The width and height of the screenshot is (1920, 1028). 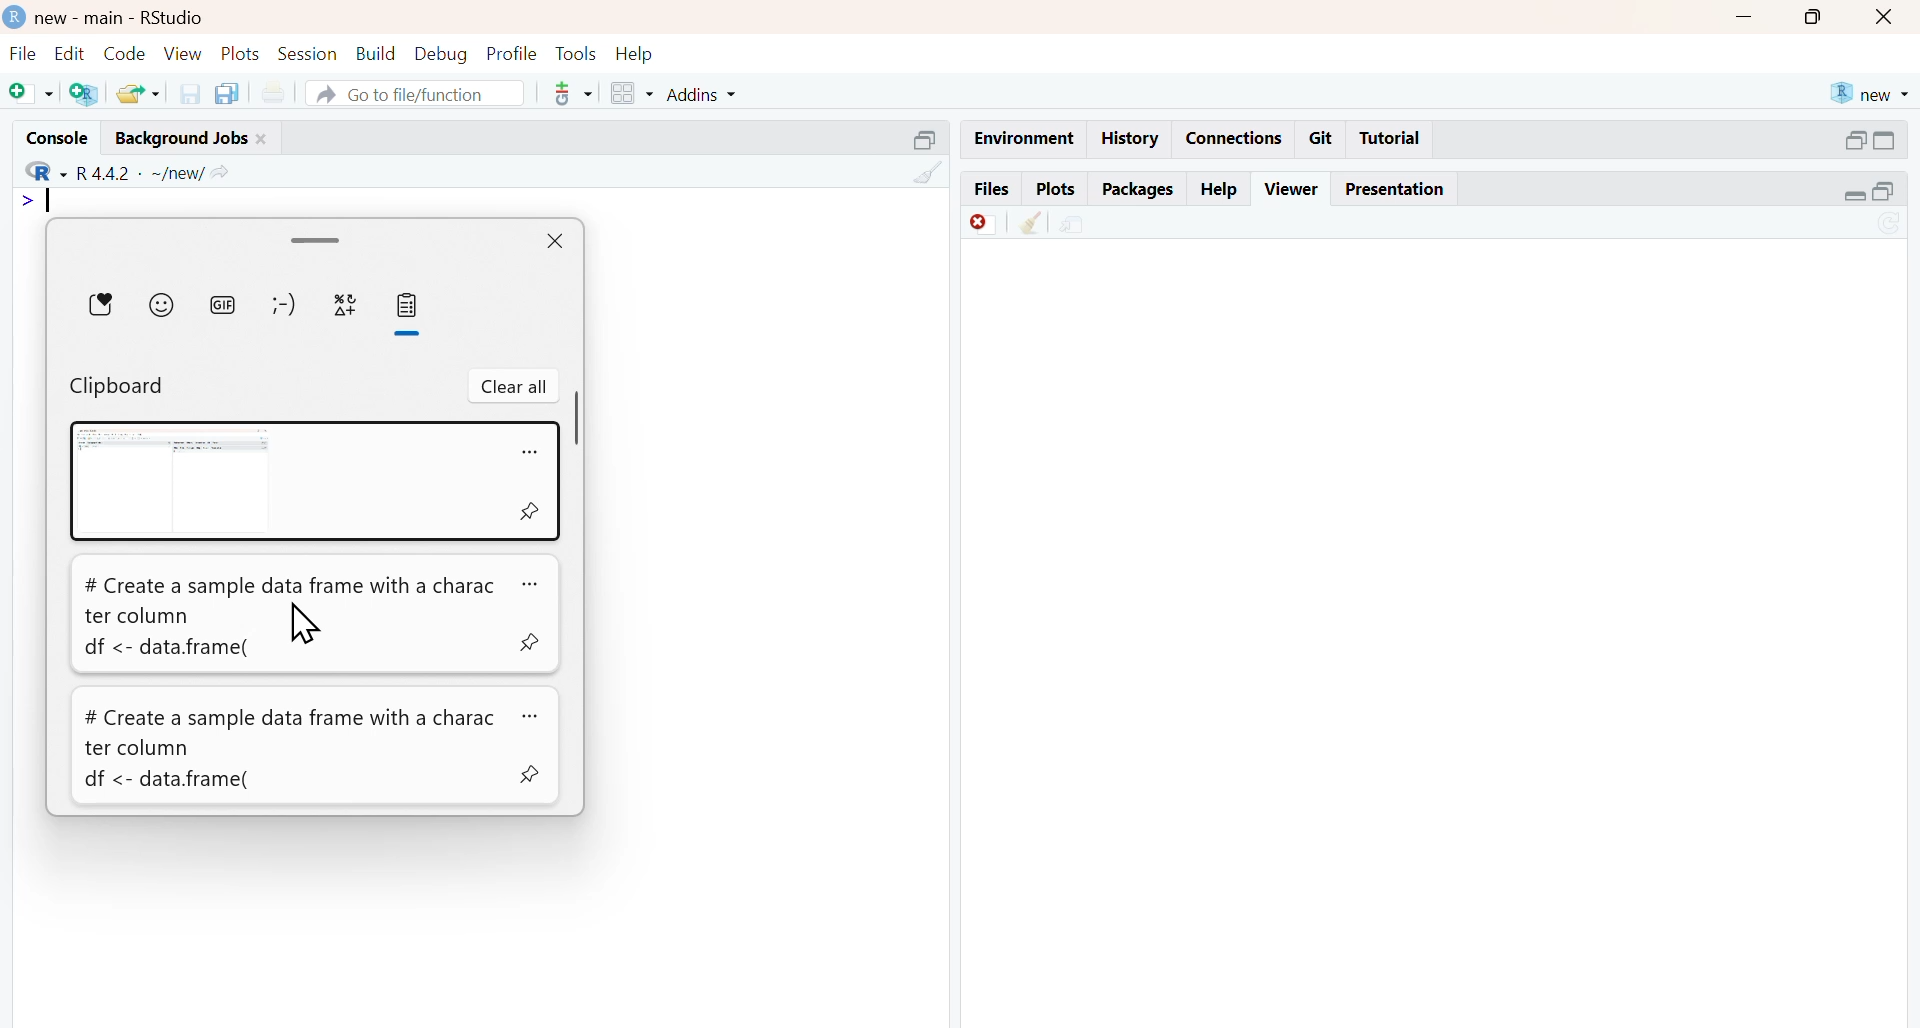 I want to click on console, so click(x=58, y=139).